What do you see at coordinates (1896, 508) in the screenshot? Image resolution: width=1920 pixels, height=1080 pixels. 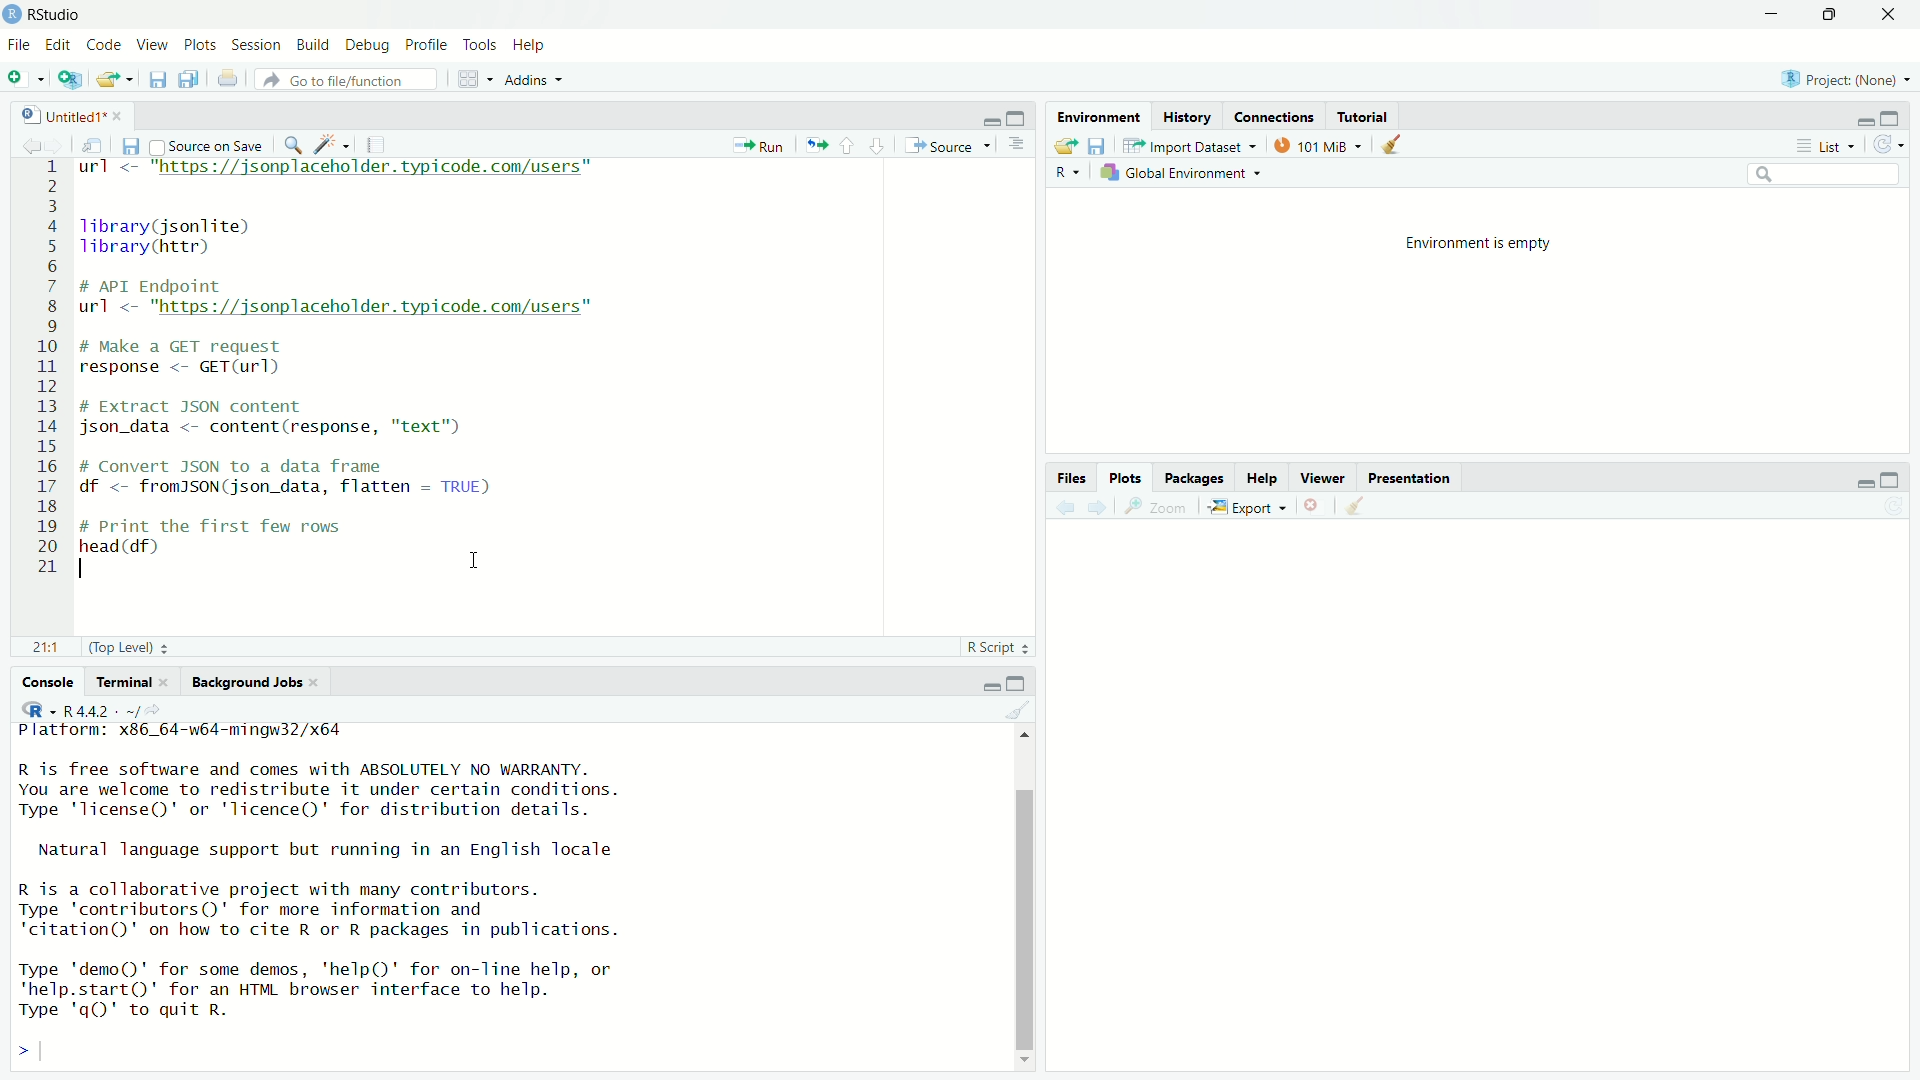 I see `Refresh` at bounding box center [1896, 508].